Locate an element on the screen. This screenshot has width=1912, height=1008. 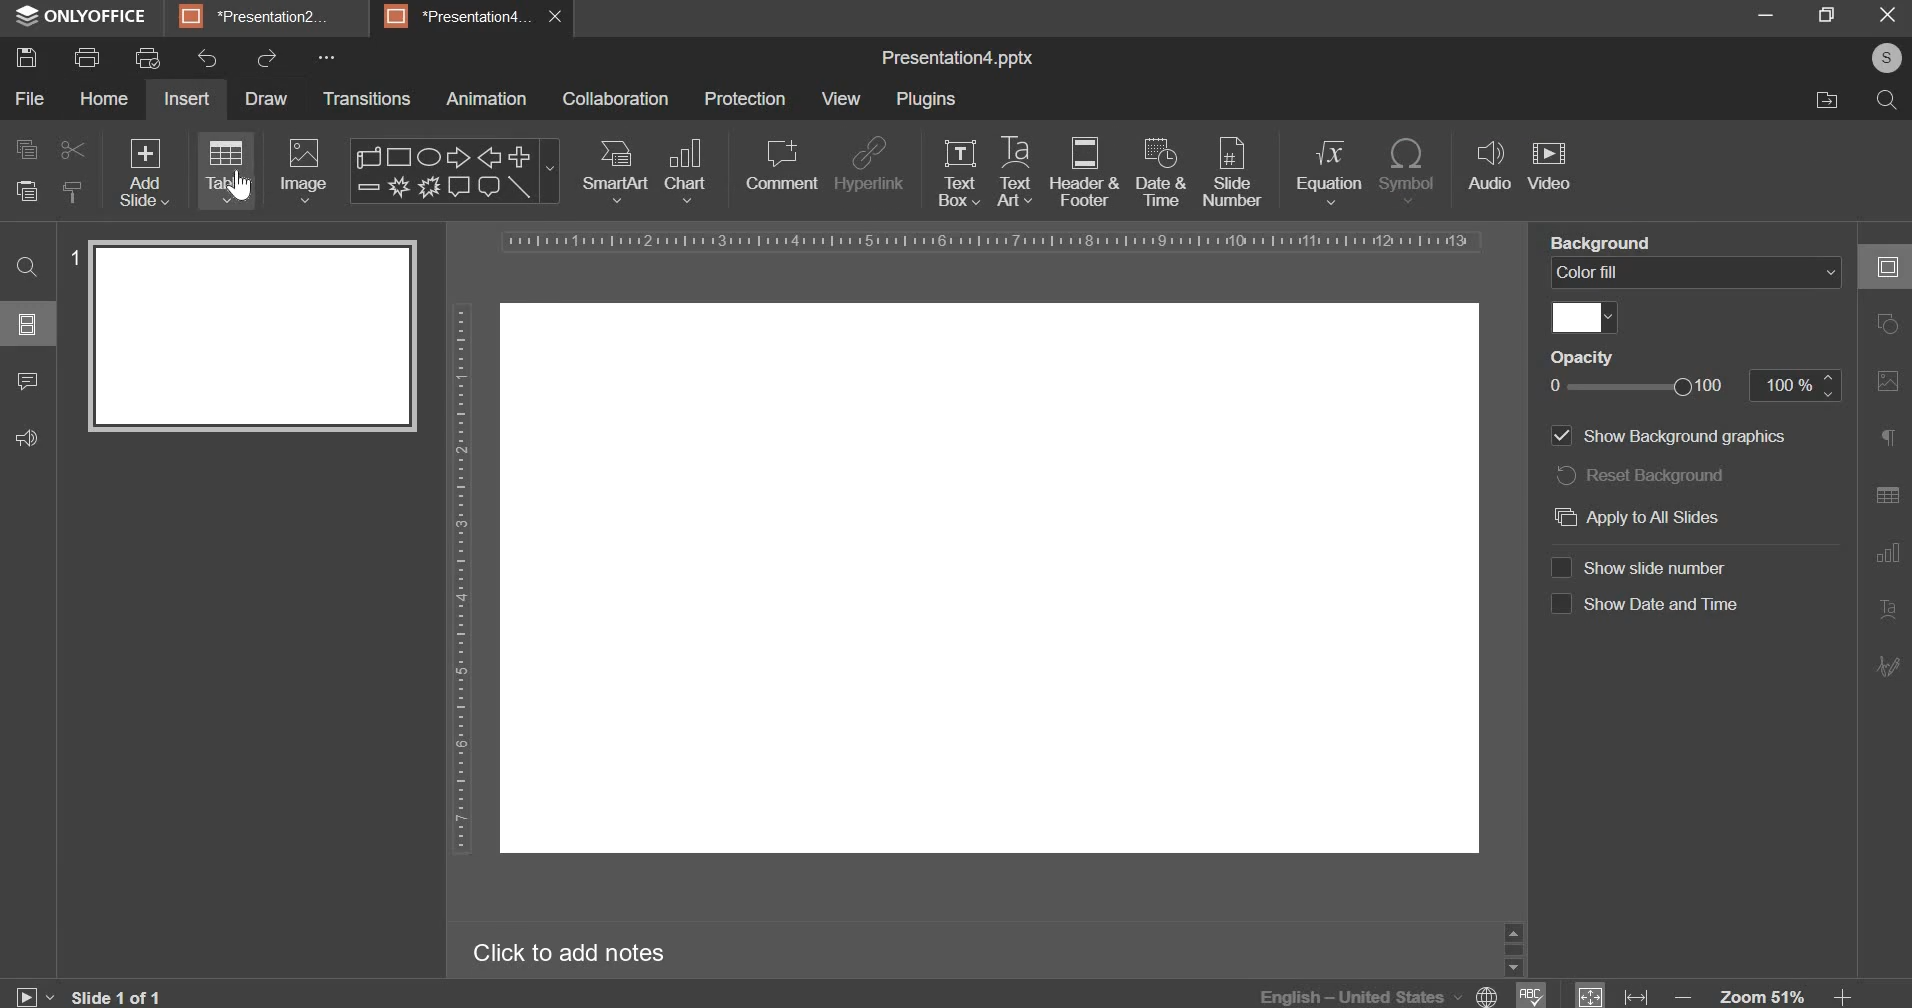
chart is located at coordinates (686, 170).